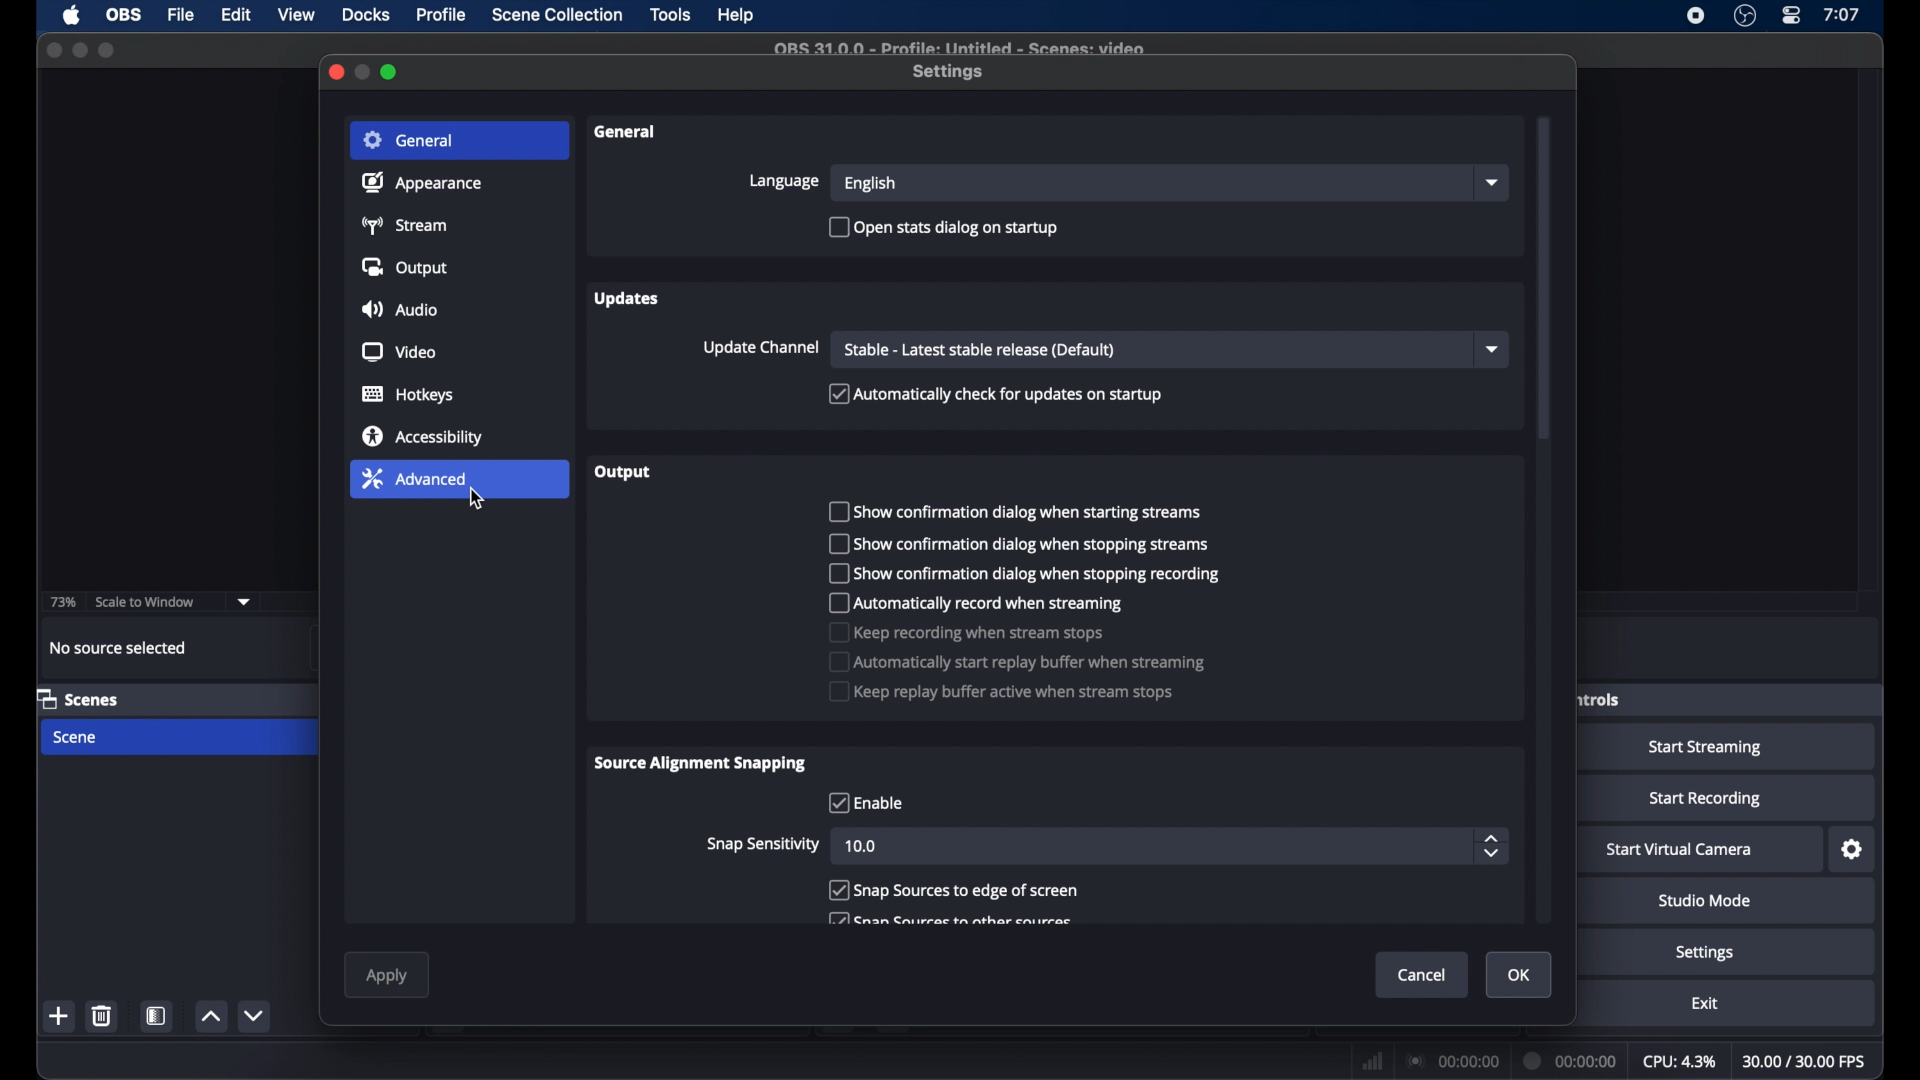 This screenshot has width=1920, height=1080. Describe the element at coordinates (1680, 1062) in the screenshot. I see `cpu` at that location.